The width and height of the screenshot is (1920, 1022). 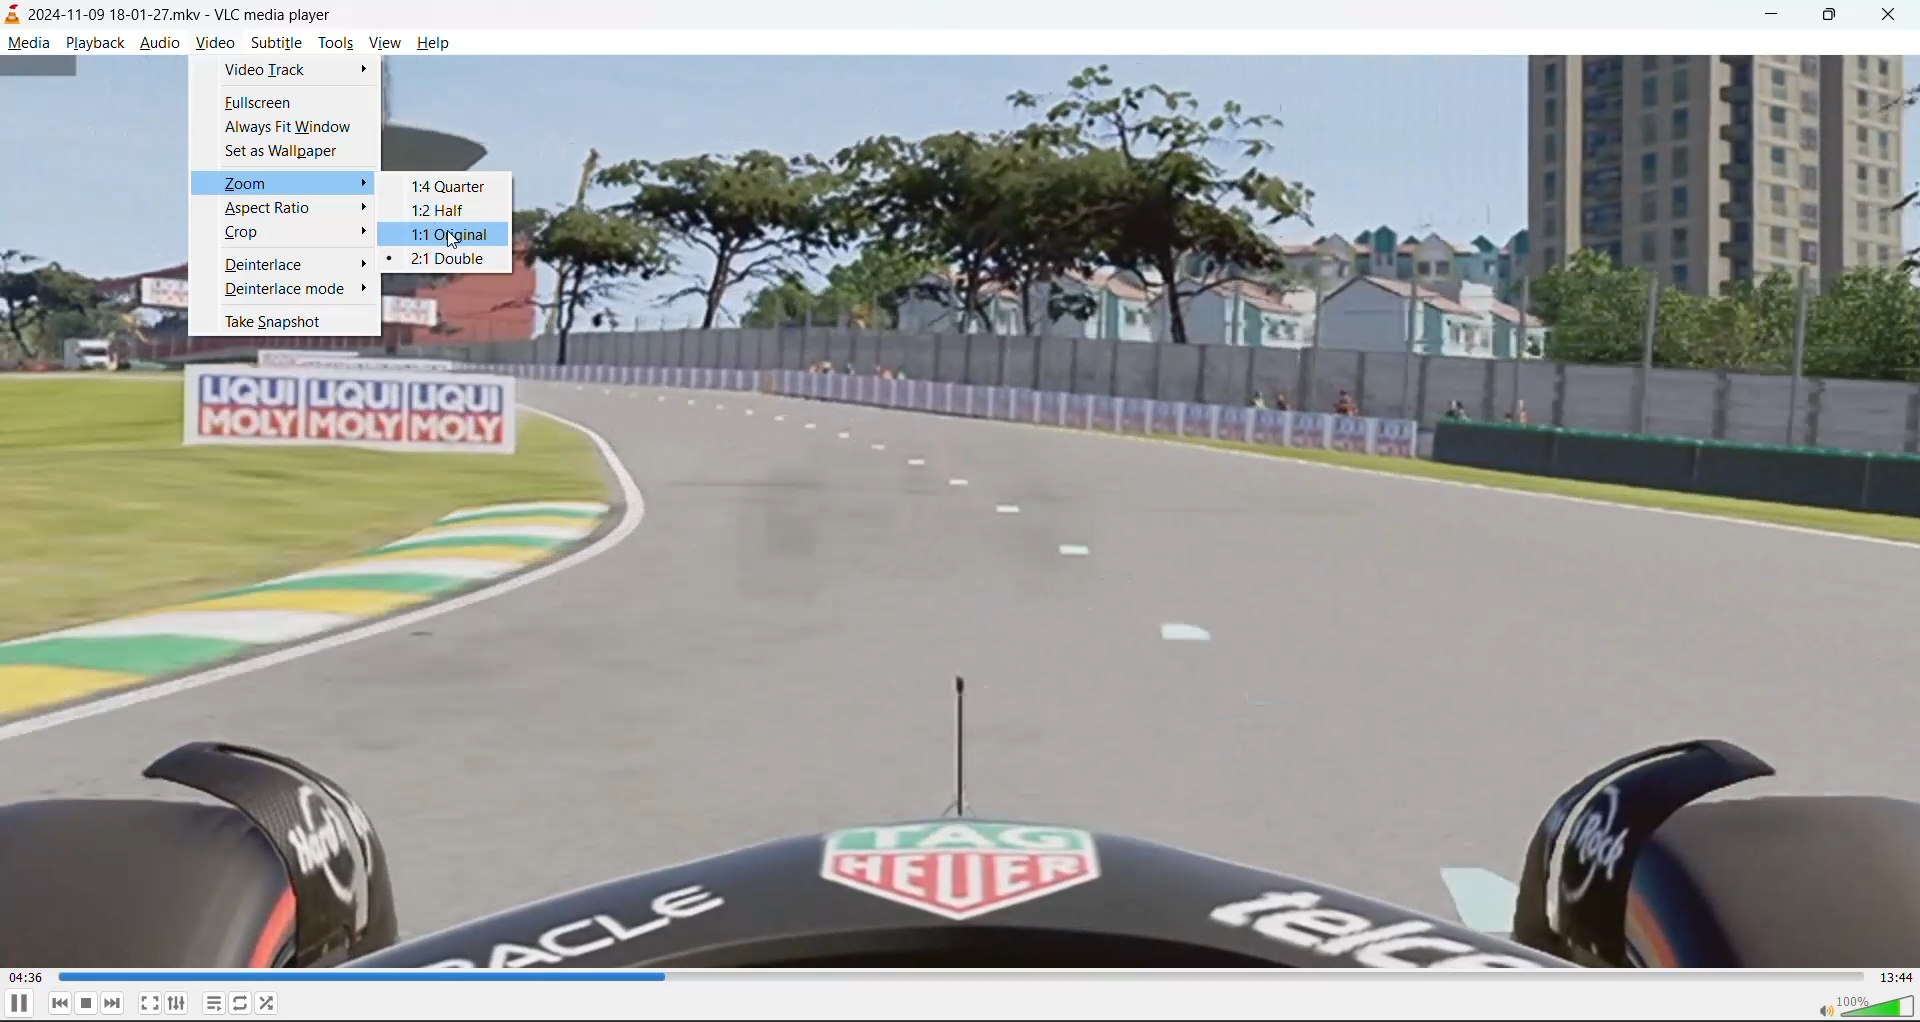 I want to click on volume, so click(x=1867, y=1006).